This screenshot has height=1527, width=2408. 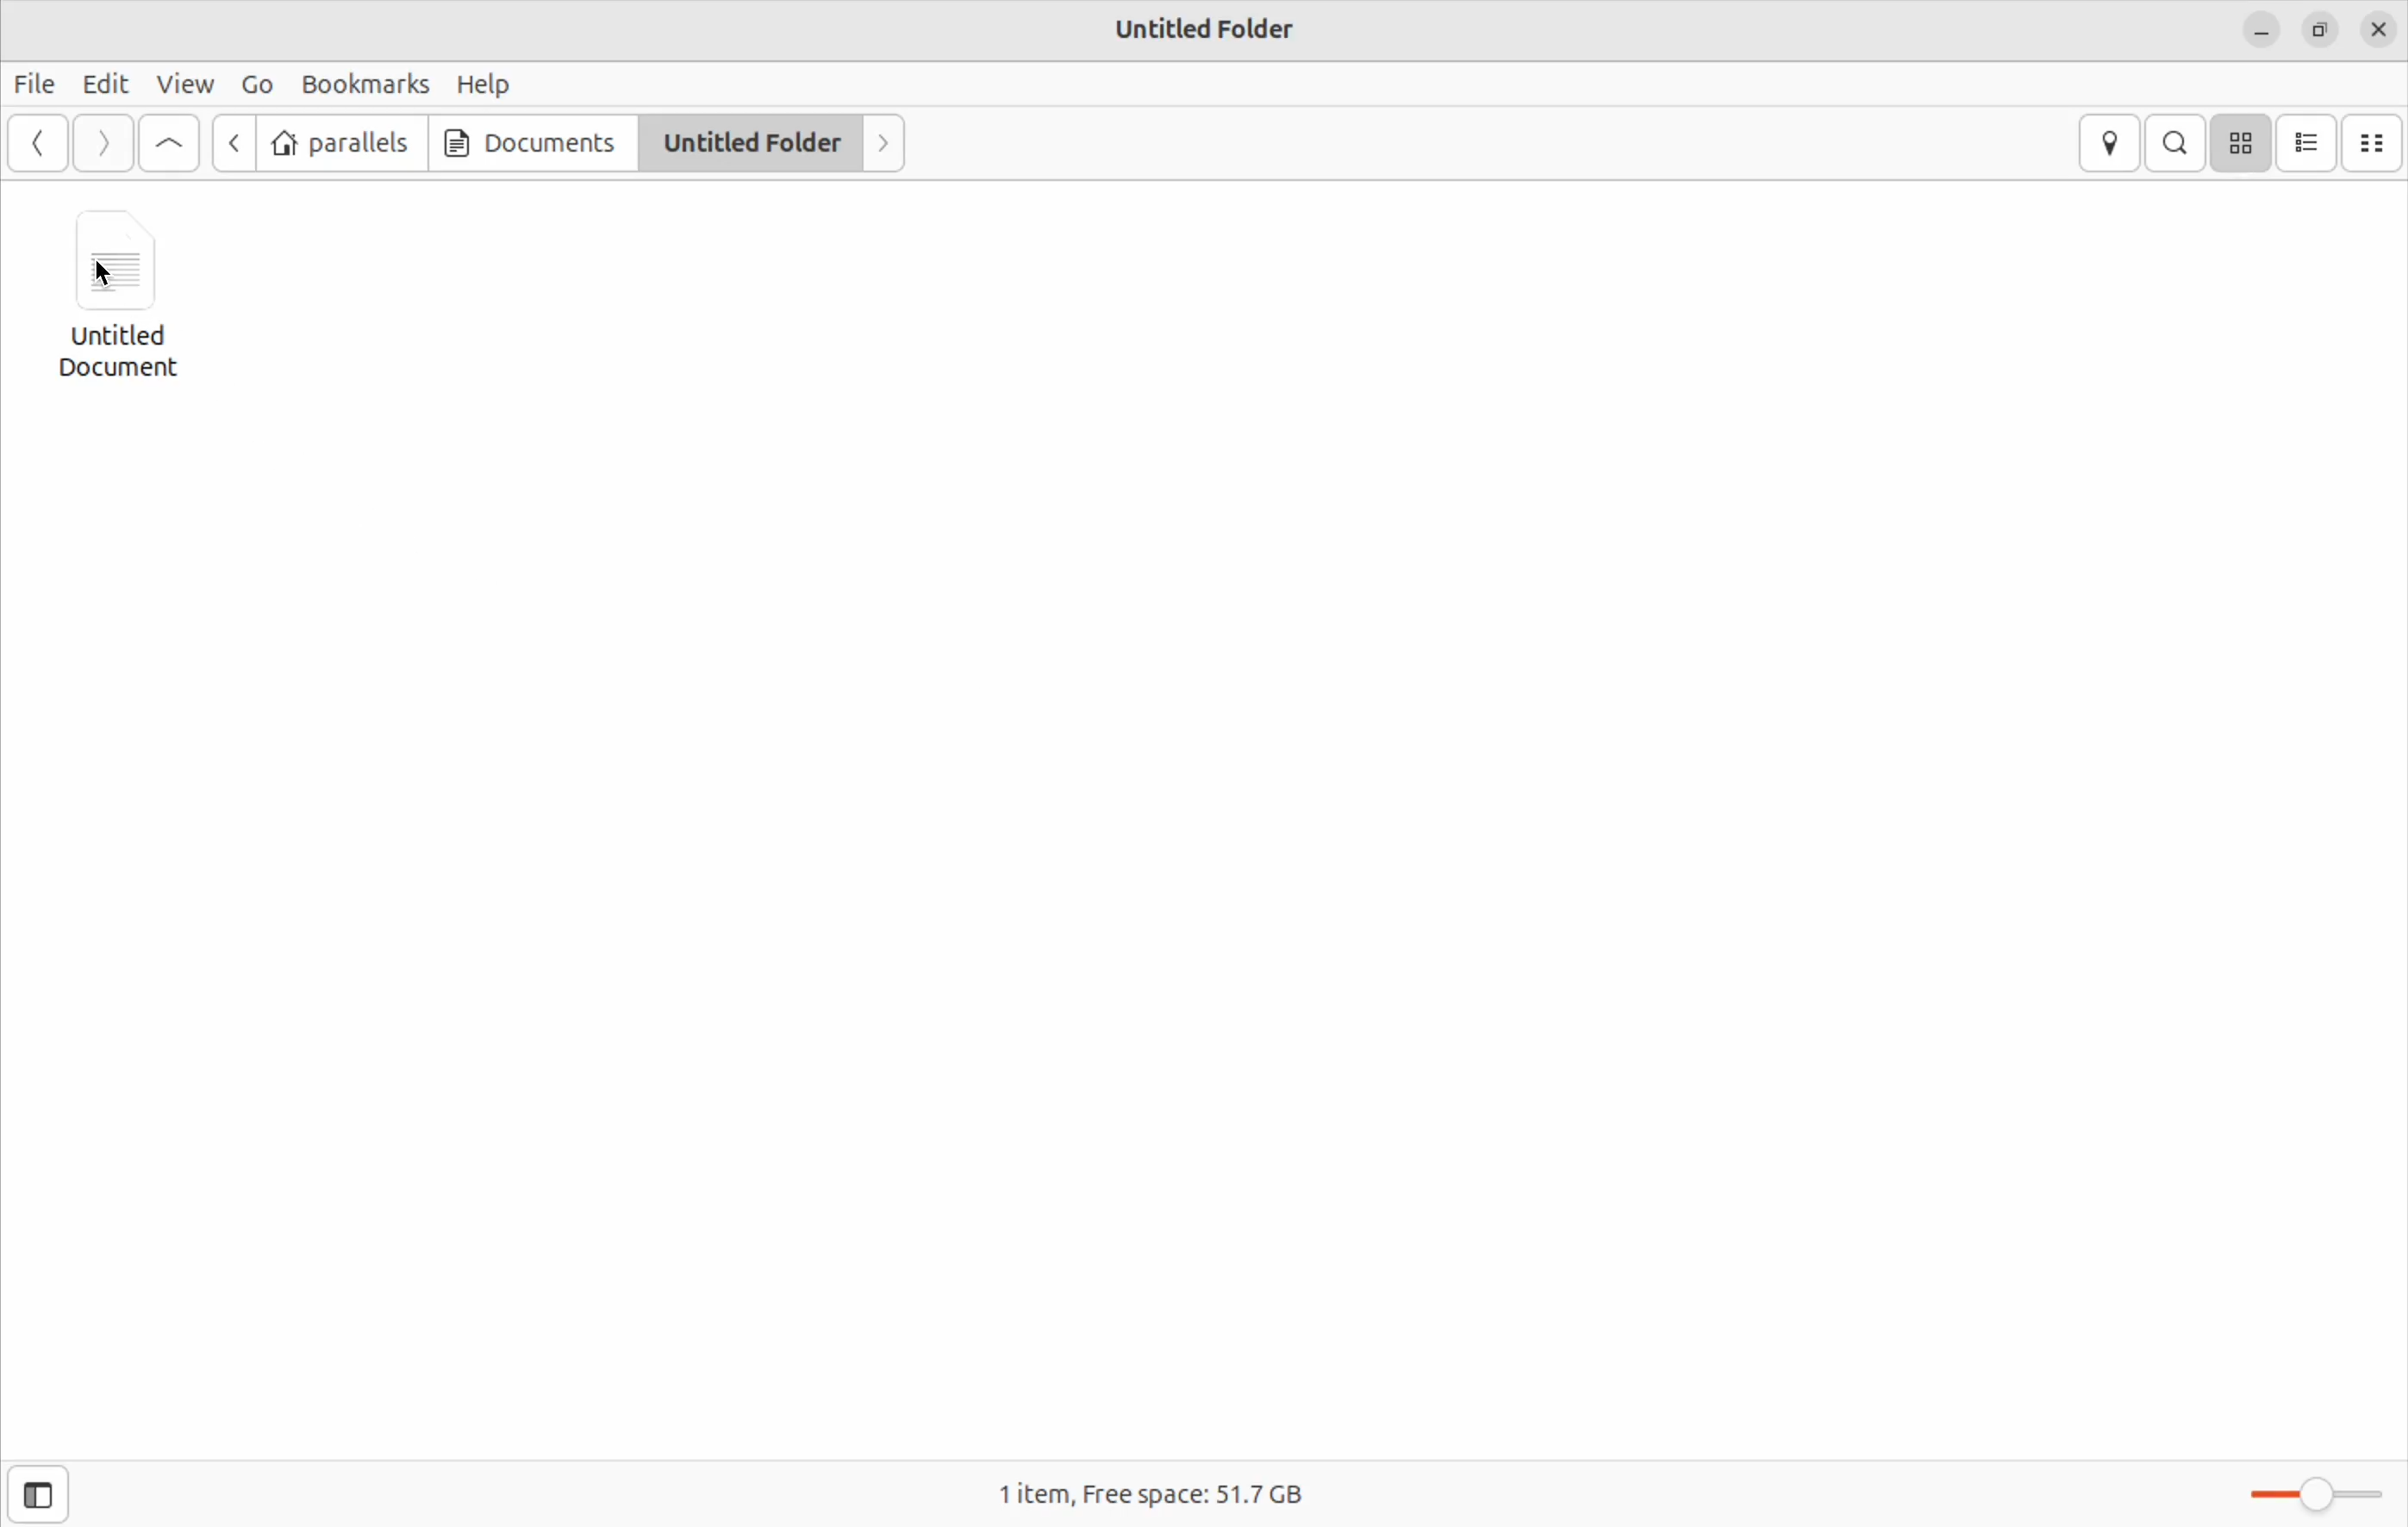 What do you see at coordinates (103, 144) in the screenshot?
I see `Forward` at bounding box center [103, 144].